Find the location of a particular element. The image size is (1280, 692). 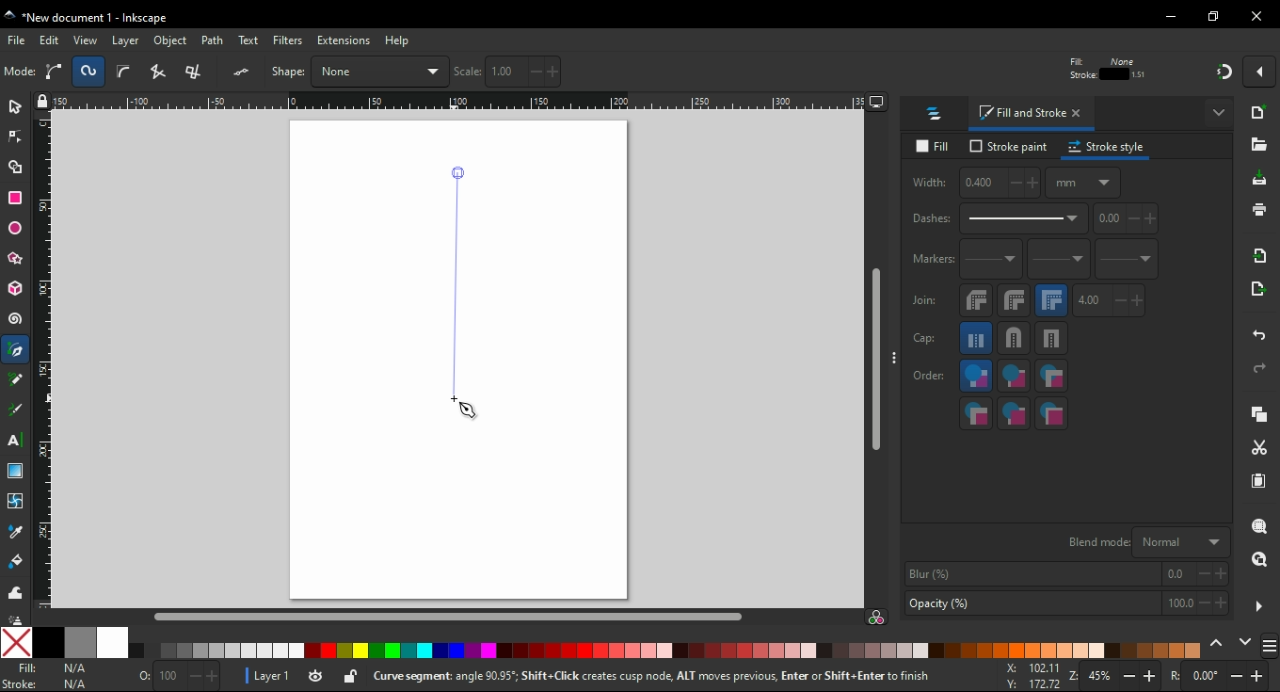

round is located at coordinates (1014, 300).